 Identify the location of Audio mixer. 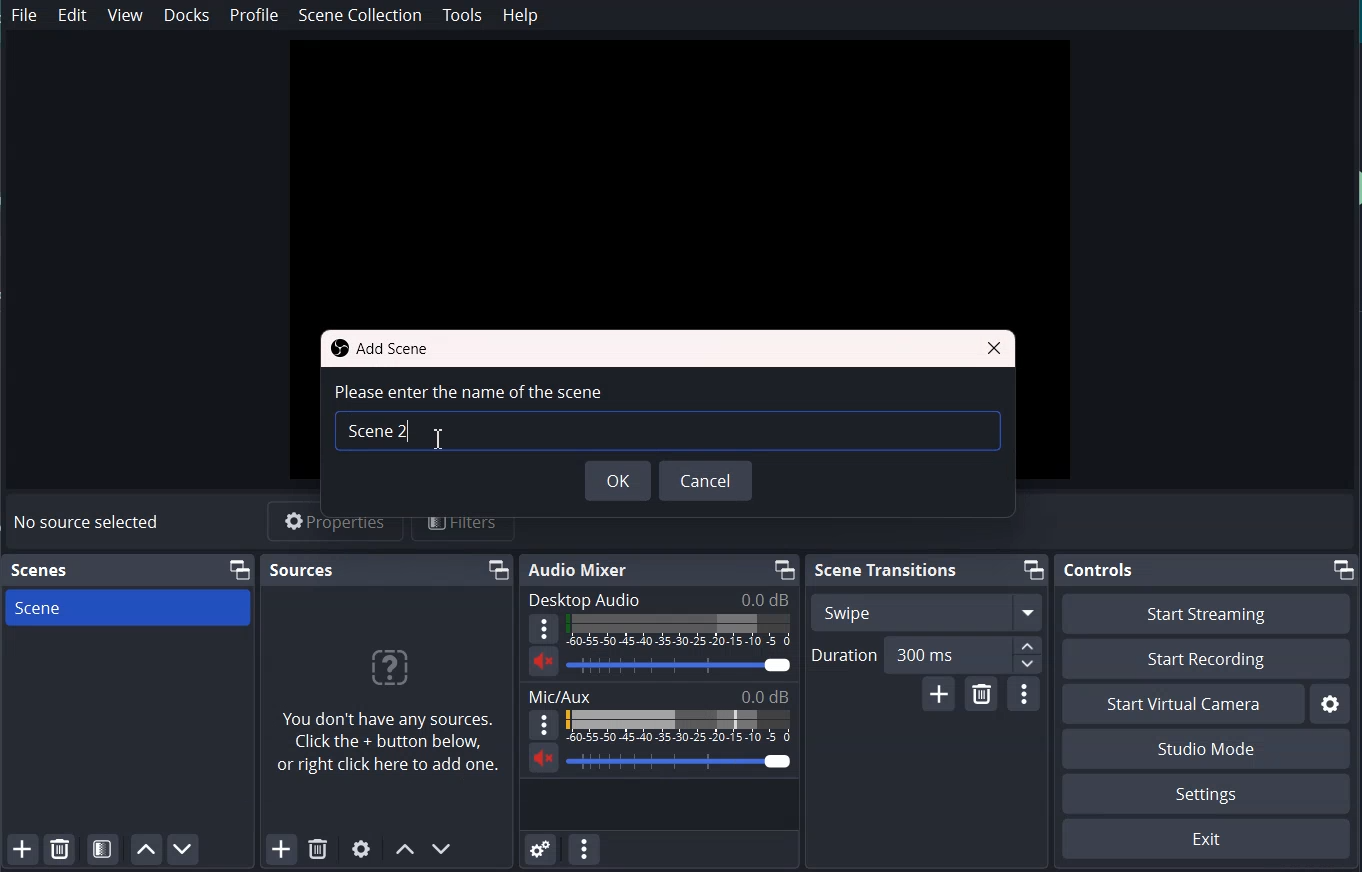
(580, 570).